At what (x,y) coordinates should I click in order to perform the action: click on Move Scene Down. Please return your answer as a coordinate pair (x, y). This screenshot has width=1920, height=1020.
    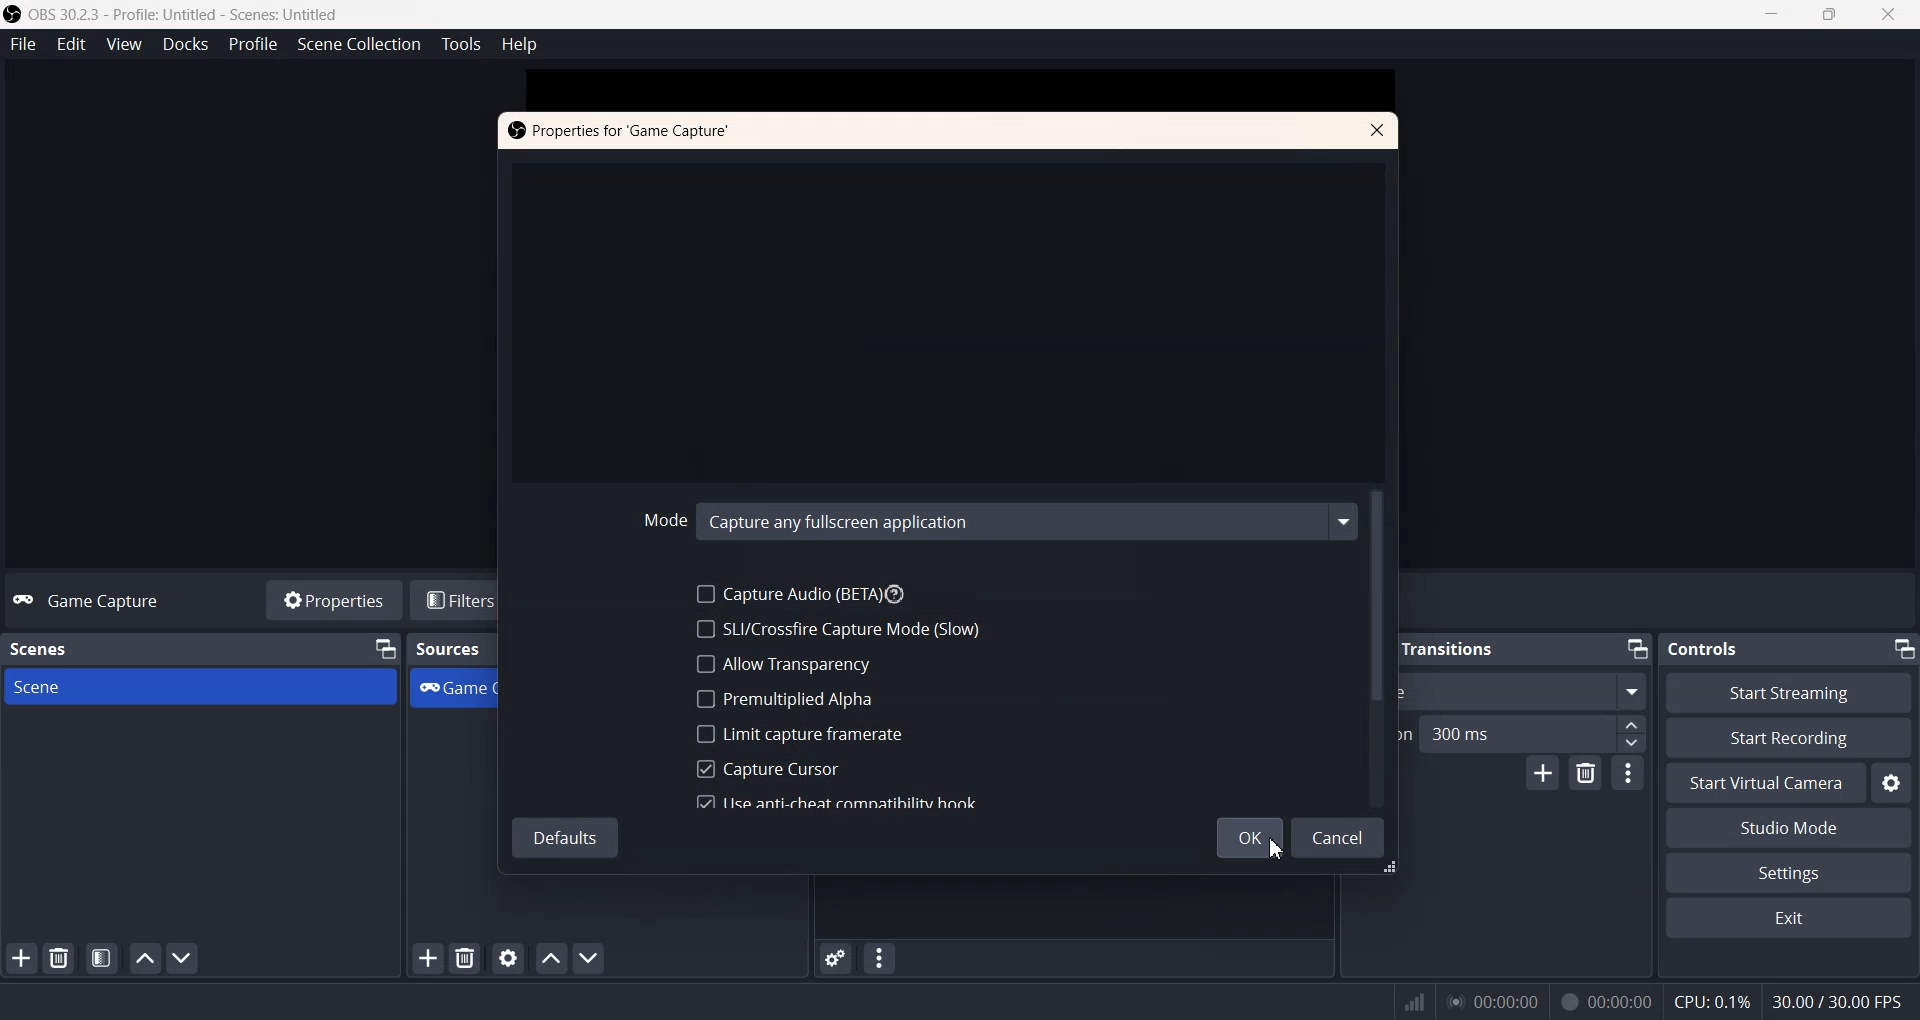
    Looking at the image, I should click on (184, 958).